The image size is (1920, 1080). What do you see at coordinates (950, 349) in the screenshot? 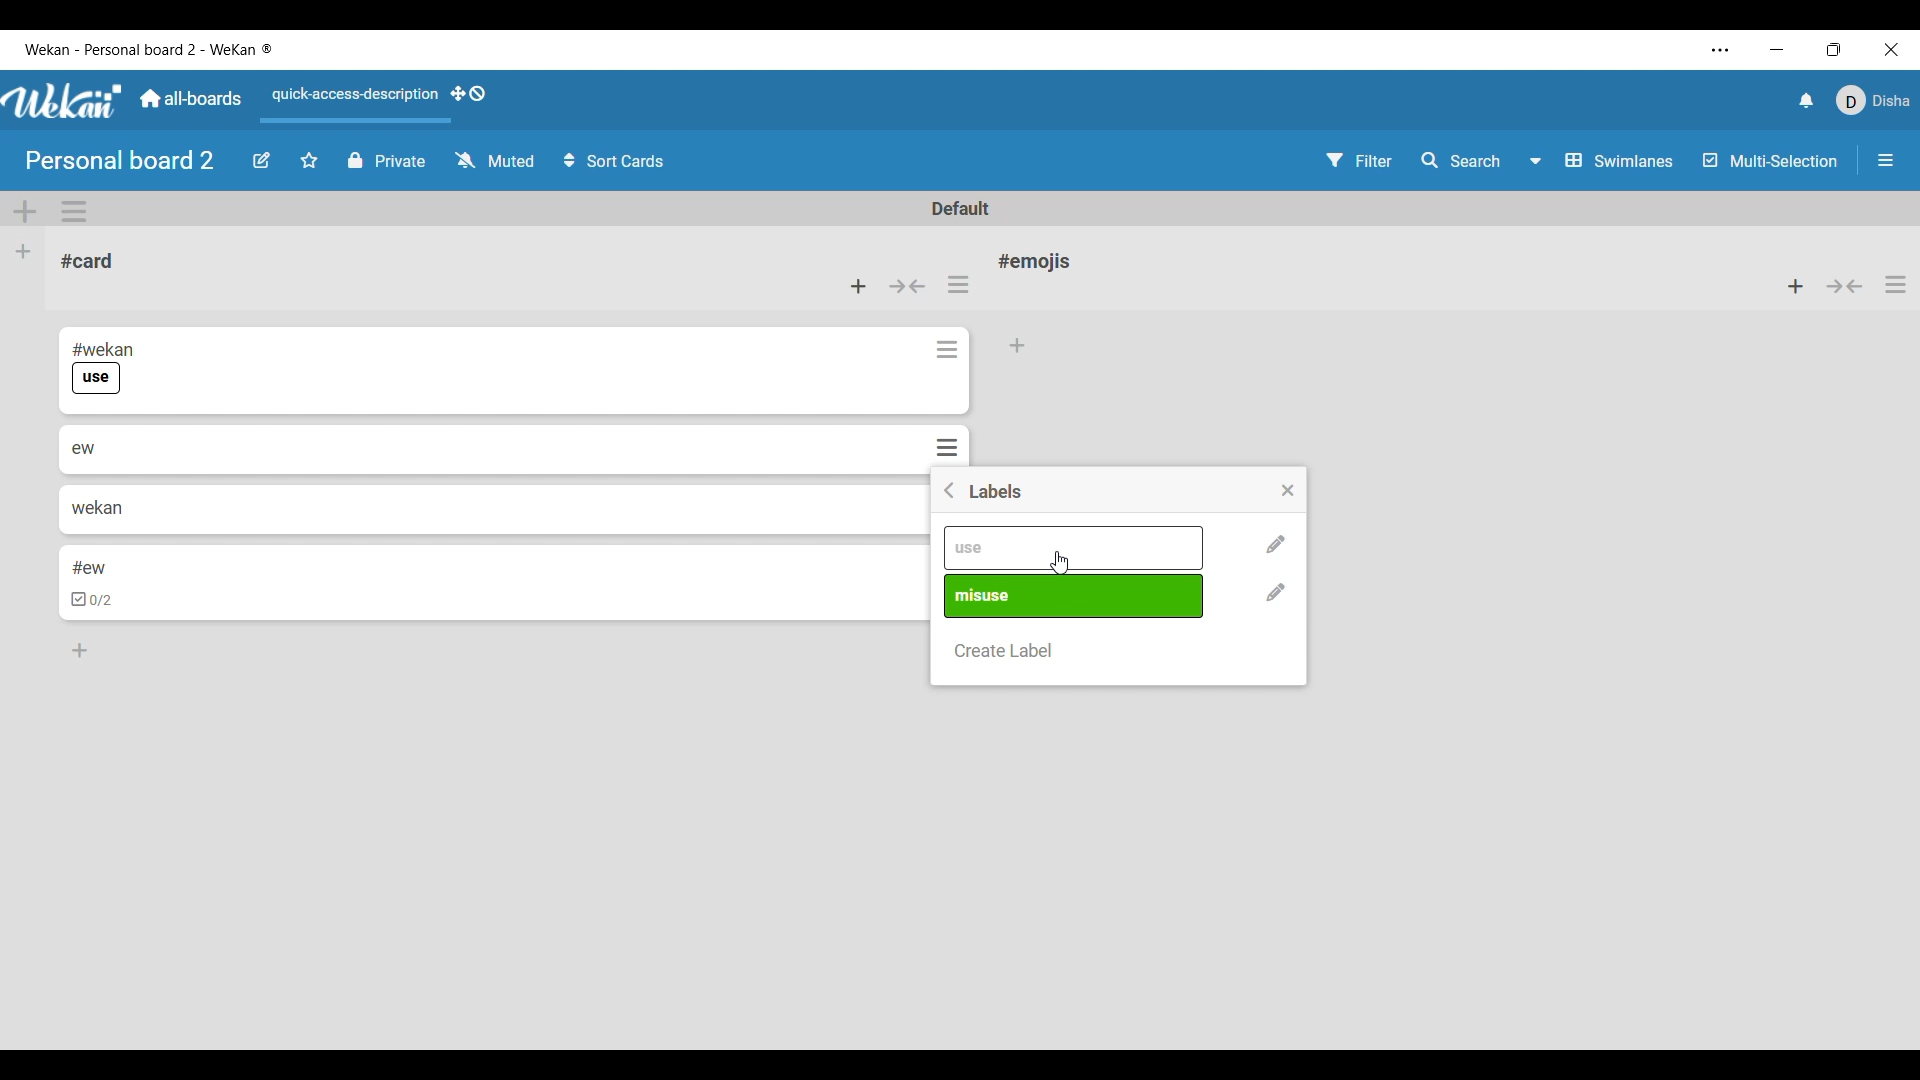
I see `Card actions for respective card` at bounding box center [950, 349].